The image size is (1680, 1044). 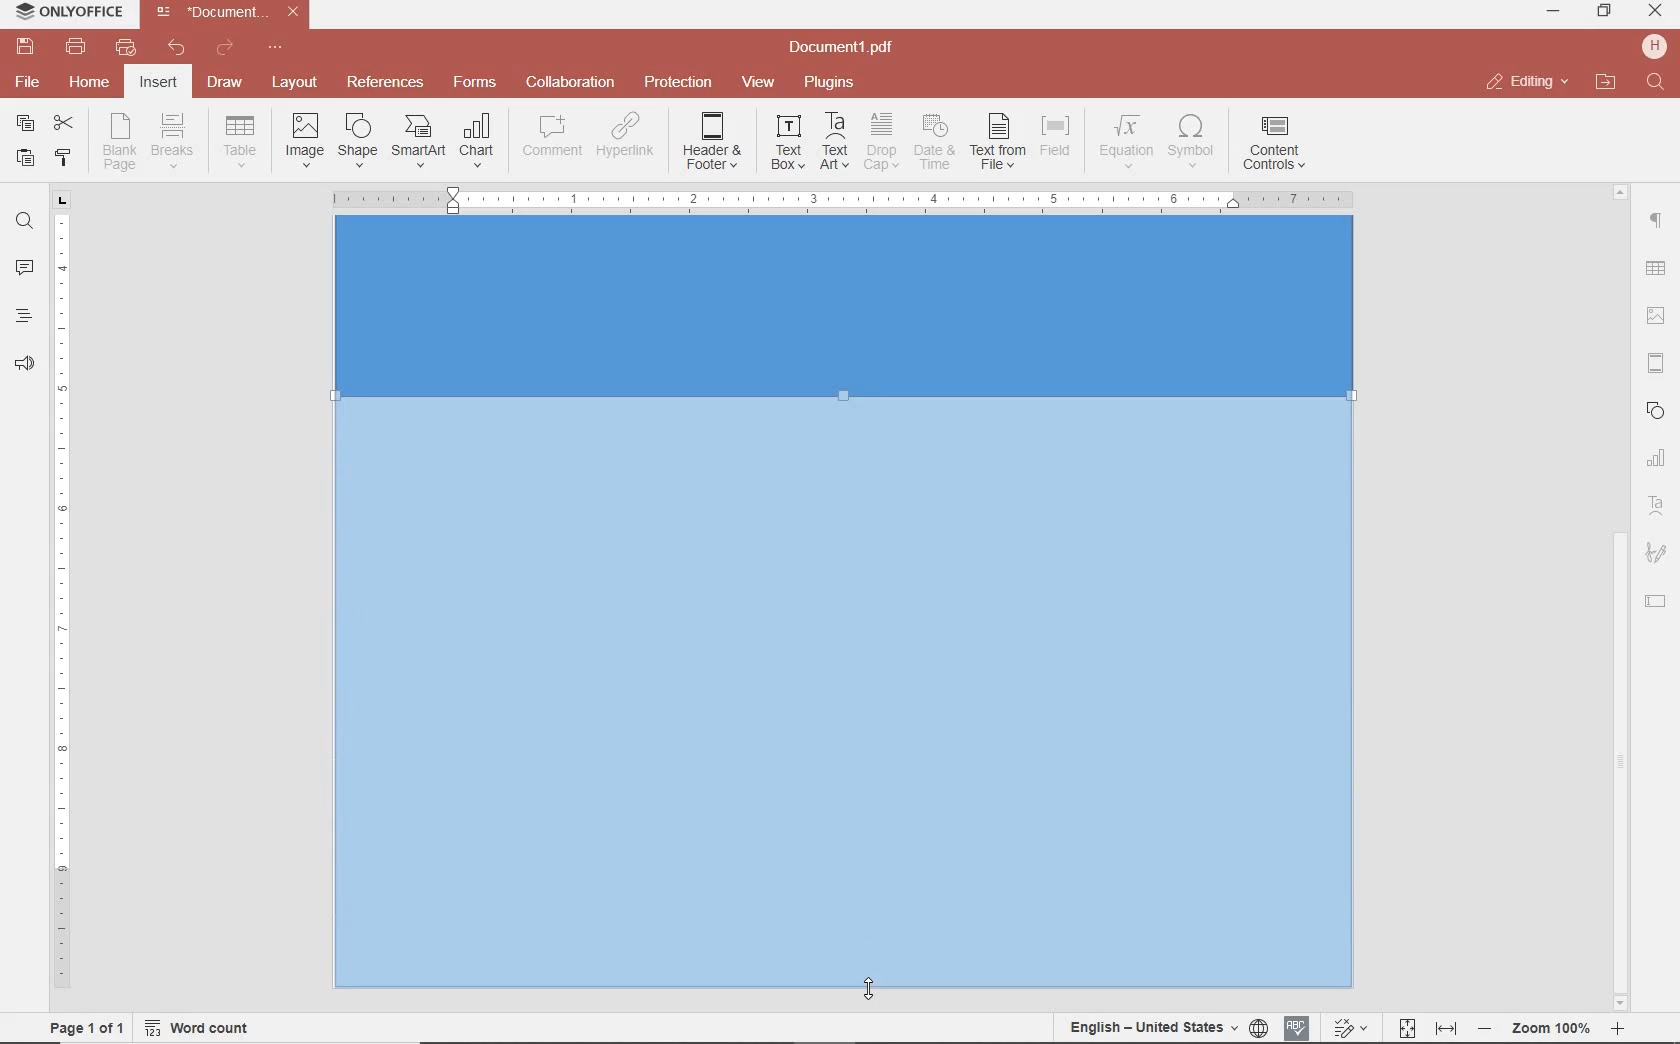 I want to click on file, so click(x=29, y=82).